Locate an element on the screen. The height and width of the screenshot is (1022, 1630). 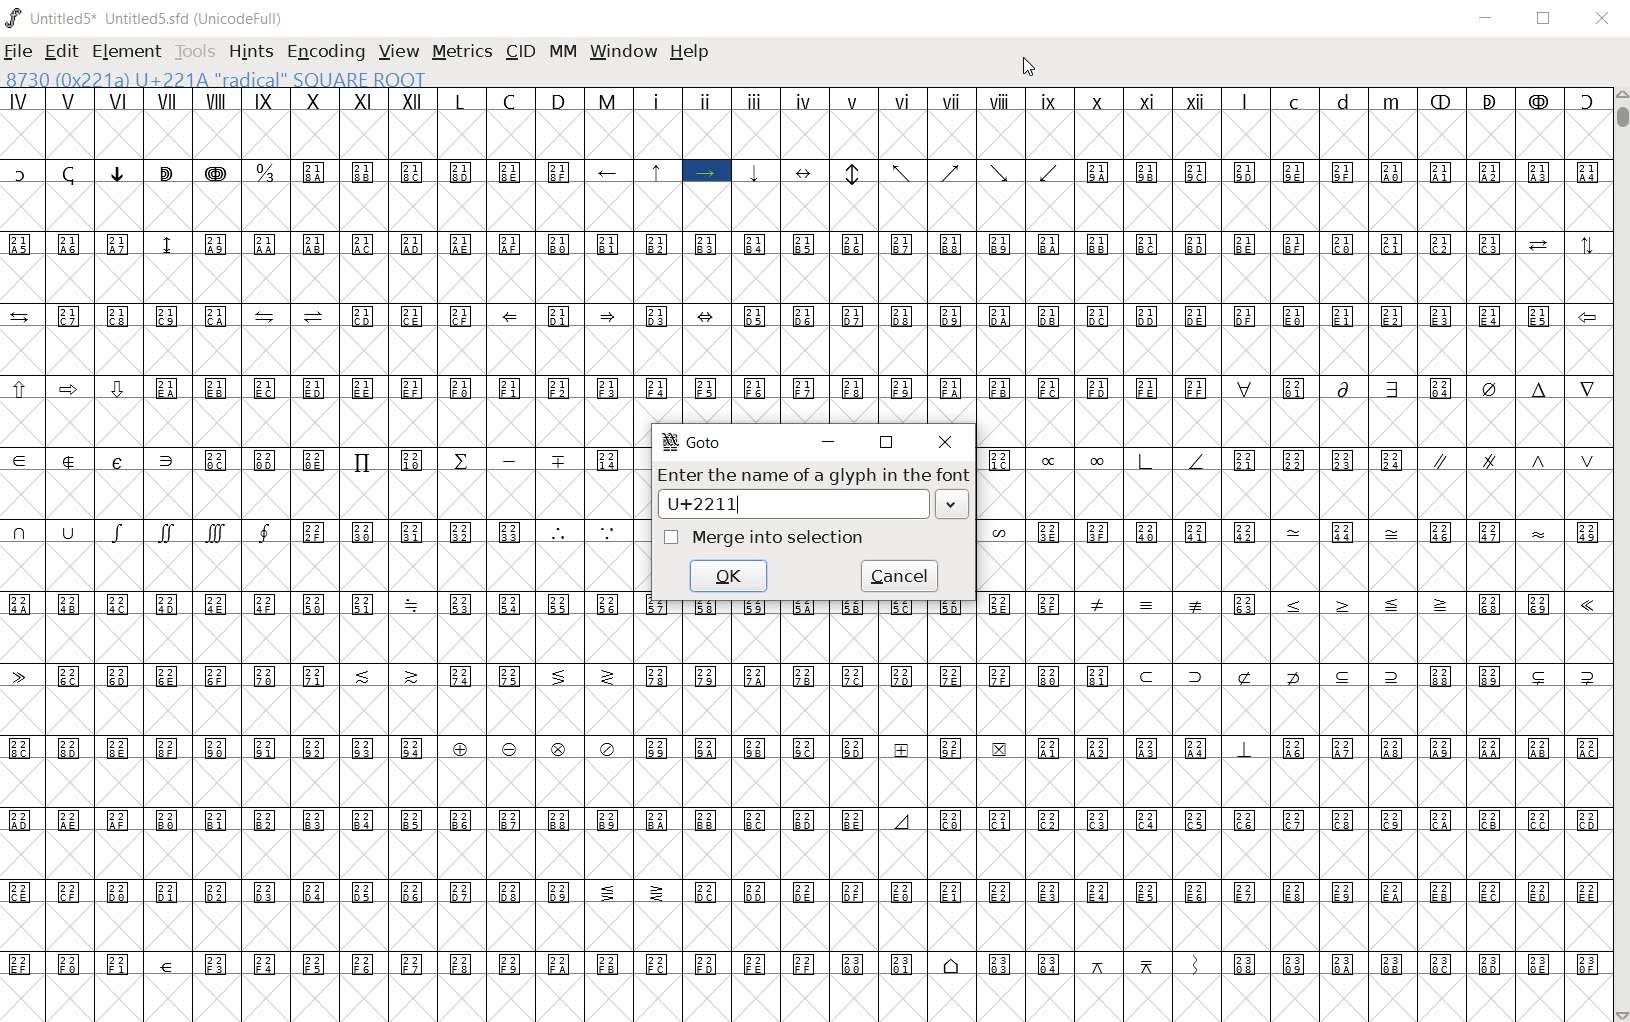
CID is located at coordinates (518, 52).